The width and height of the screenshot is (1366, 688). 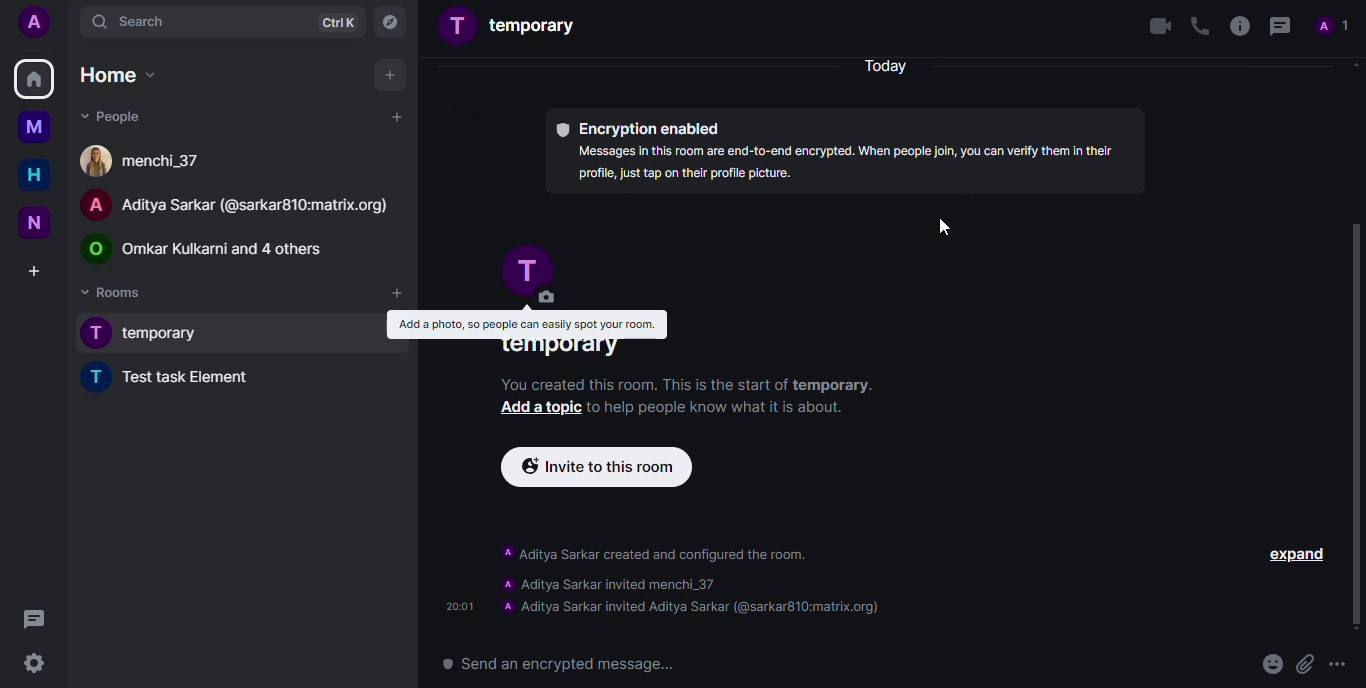 What do you see at coordinates (722, 408) in the screenshot?
I see ` to help people know what it is about.` at bounding box center [722, 408].